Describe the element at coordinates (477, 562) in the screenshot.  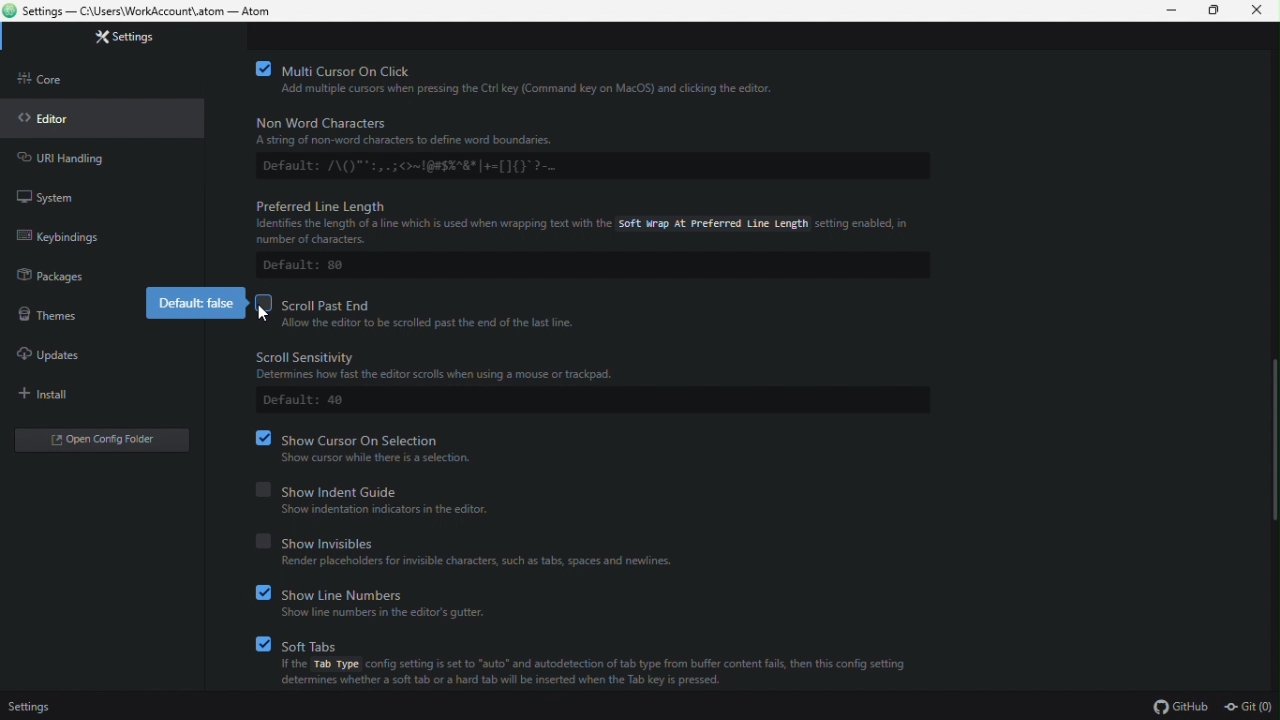
I see `Render placeholders for invisible characters, such as tbs, spaces and newlines.` at that location.